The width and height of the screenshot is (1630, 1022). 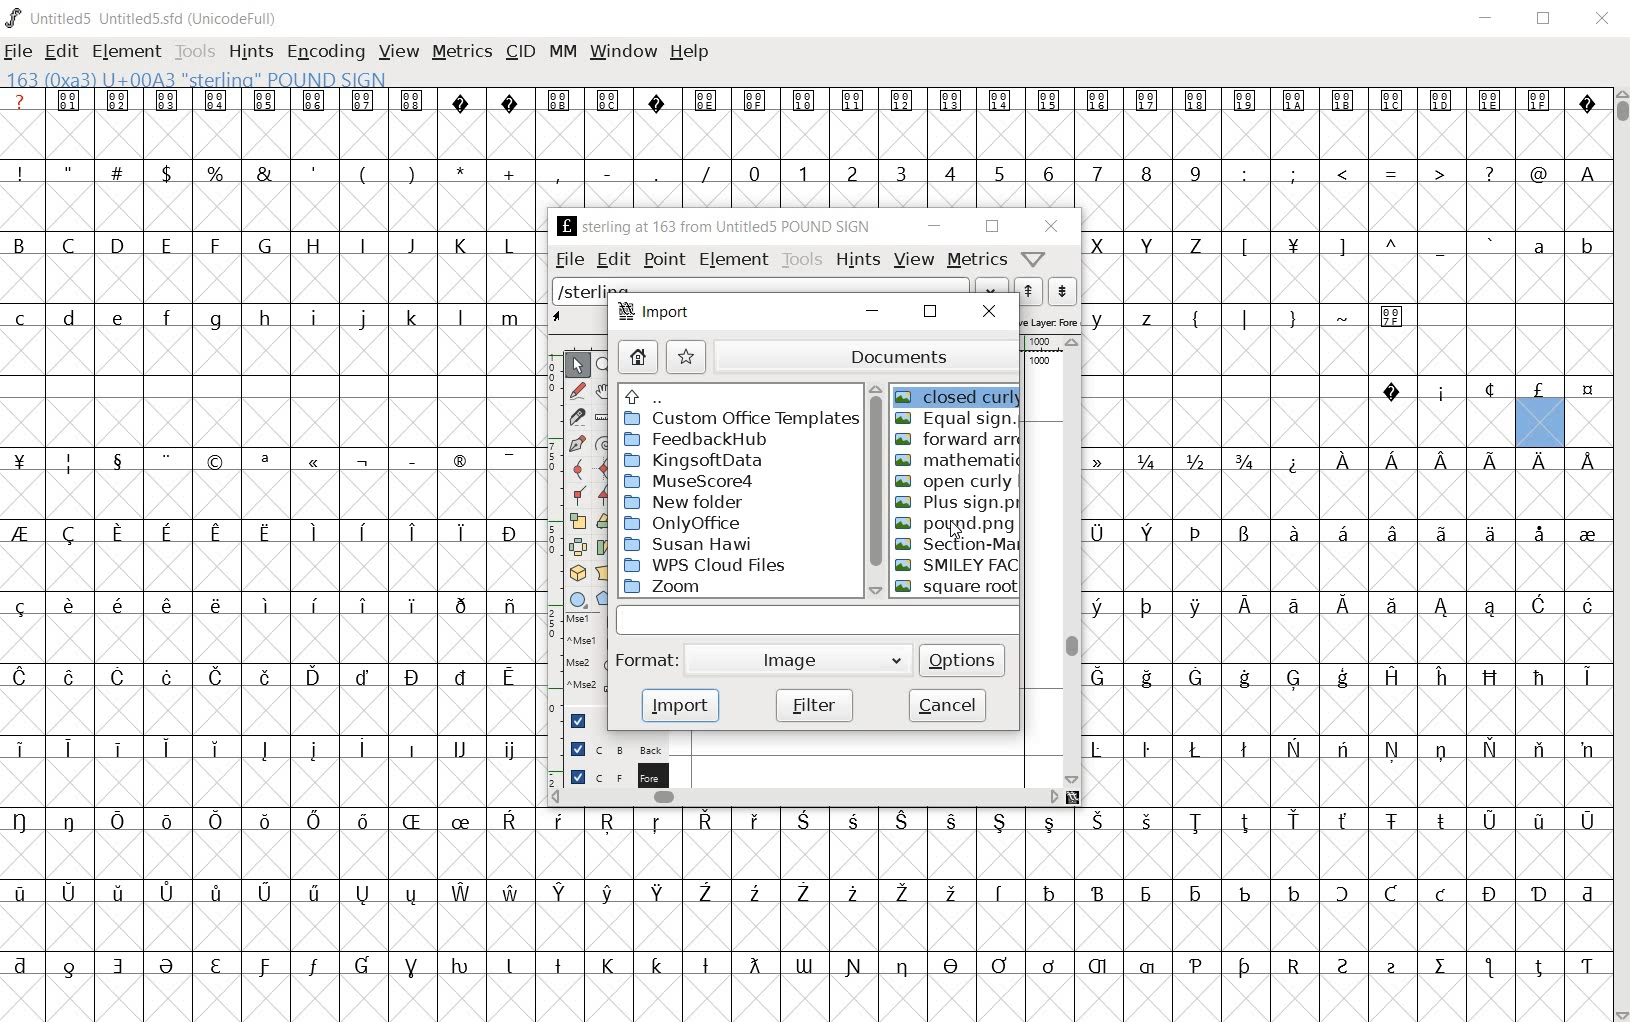 I want to click on Symbol, so click(x=165, y=893).